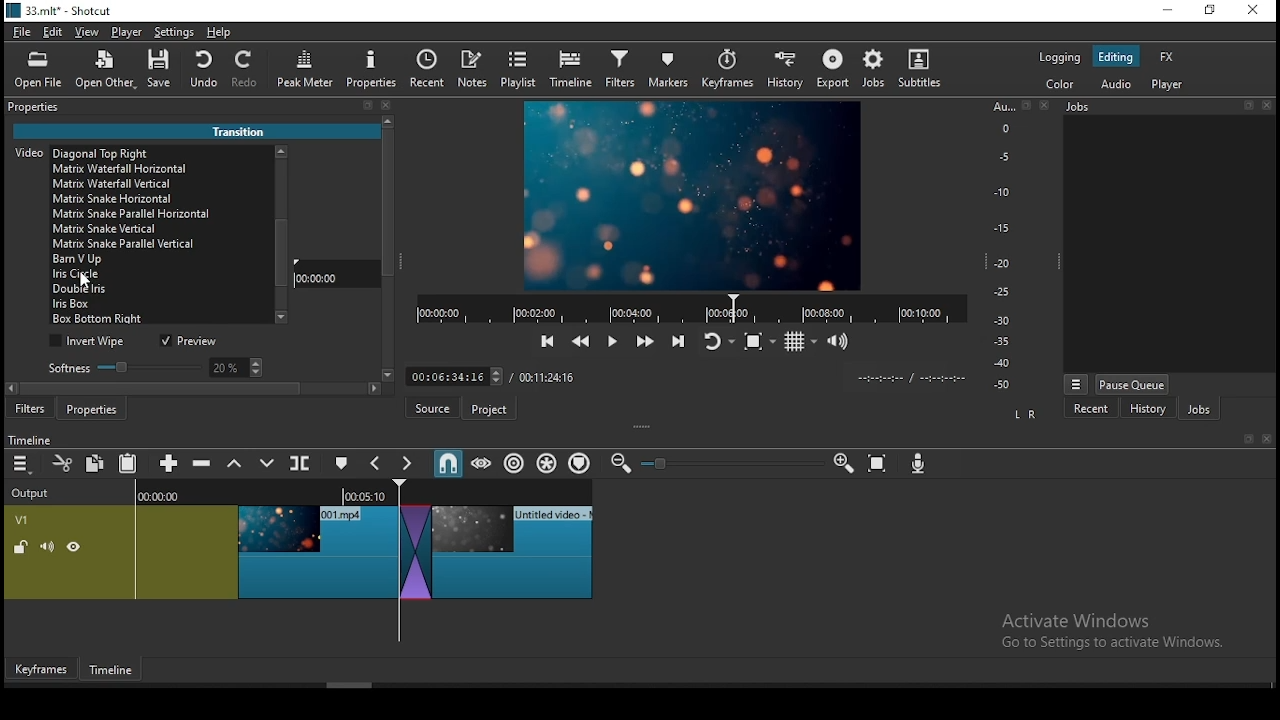  Describe the element at coordinates (201, 391) in the screenshot. I see `scroll bar` at that location.